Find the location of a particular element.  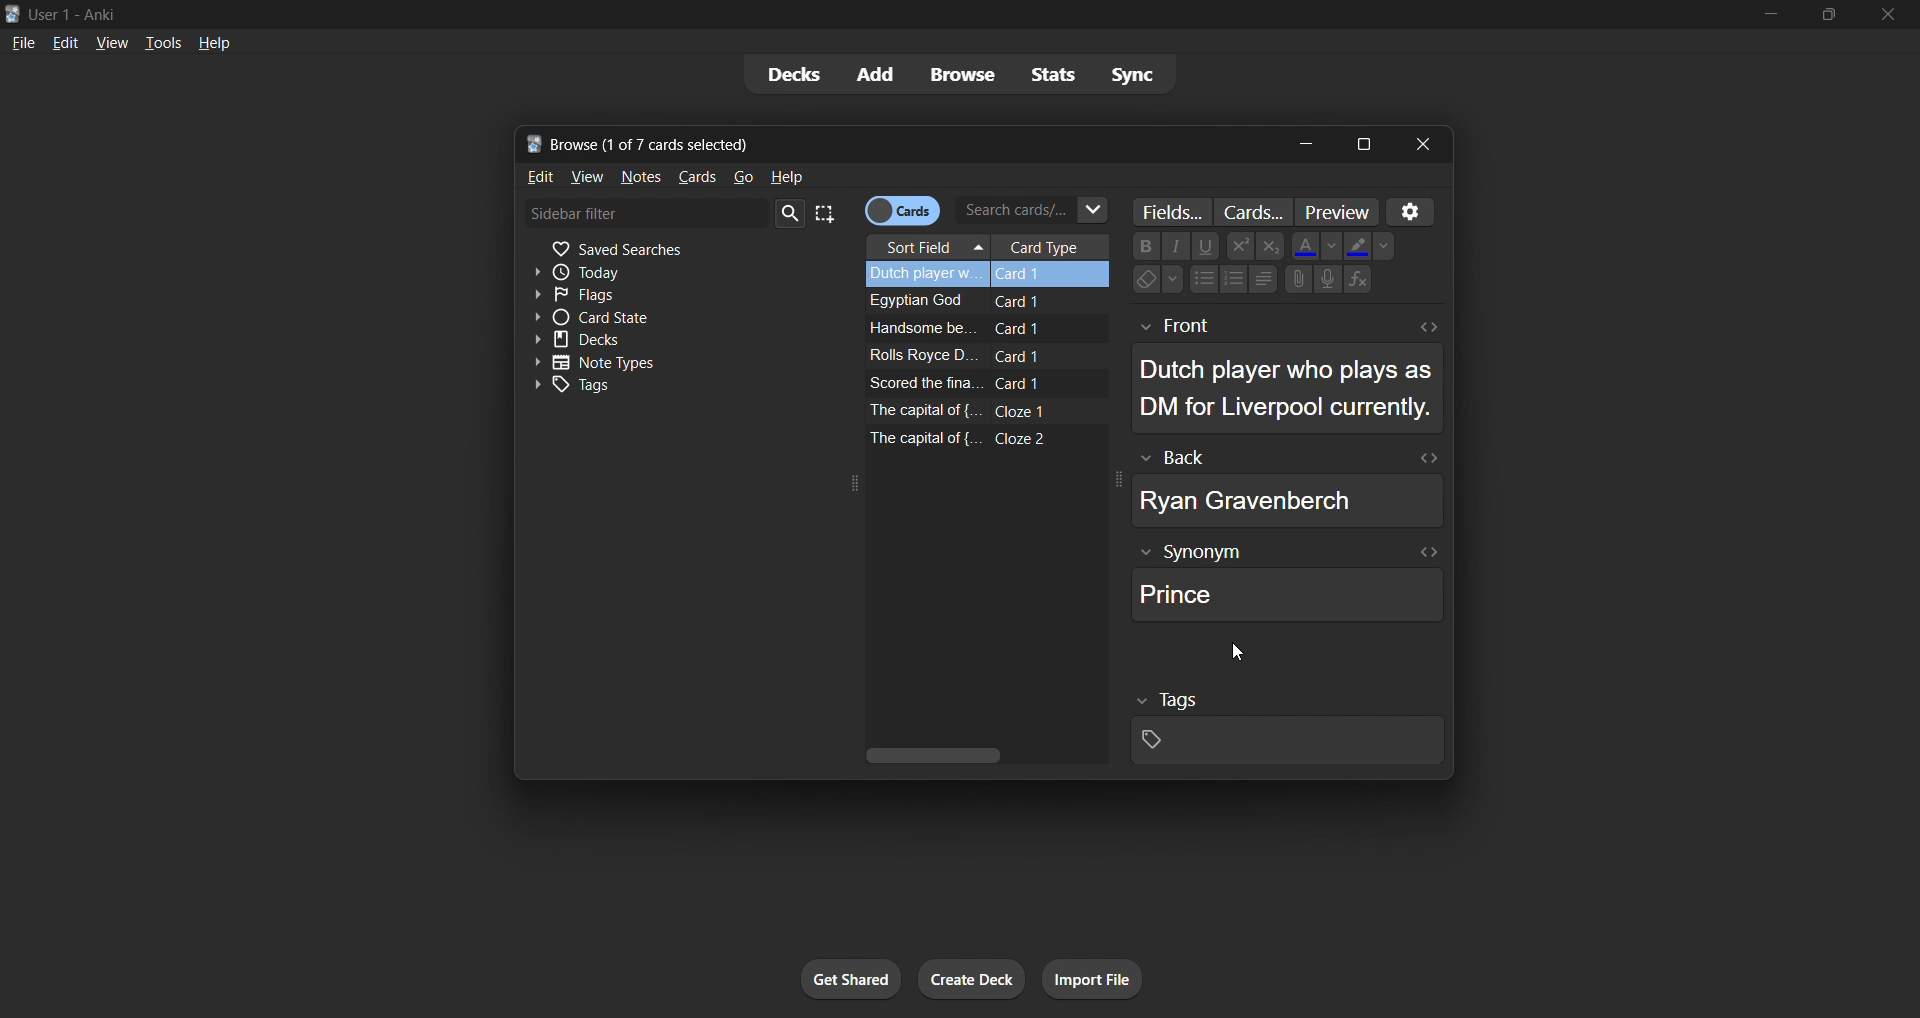

get shared is located at coordinates (846, 979).